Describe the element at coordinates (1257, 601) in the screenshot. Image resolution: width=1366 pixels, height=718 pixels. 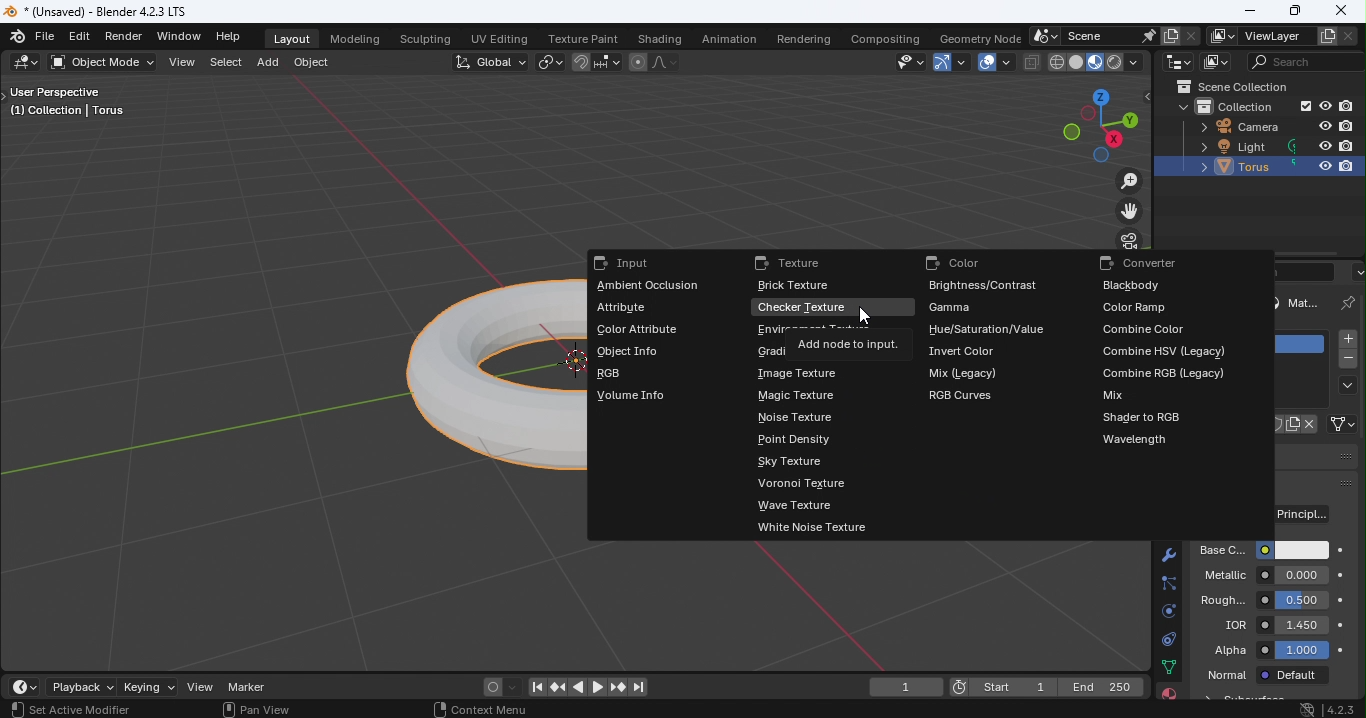
I see `Roughness` at that location.